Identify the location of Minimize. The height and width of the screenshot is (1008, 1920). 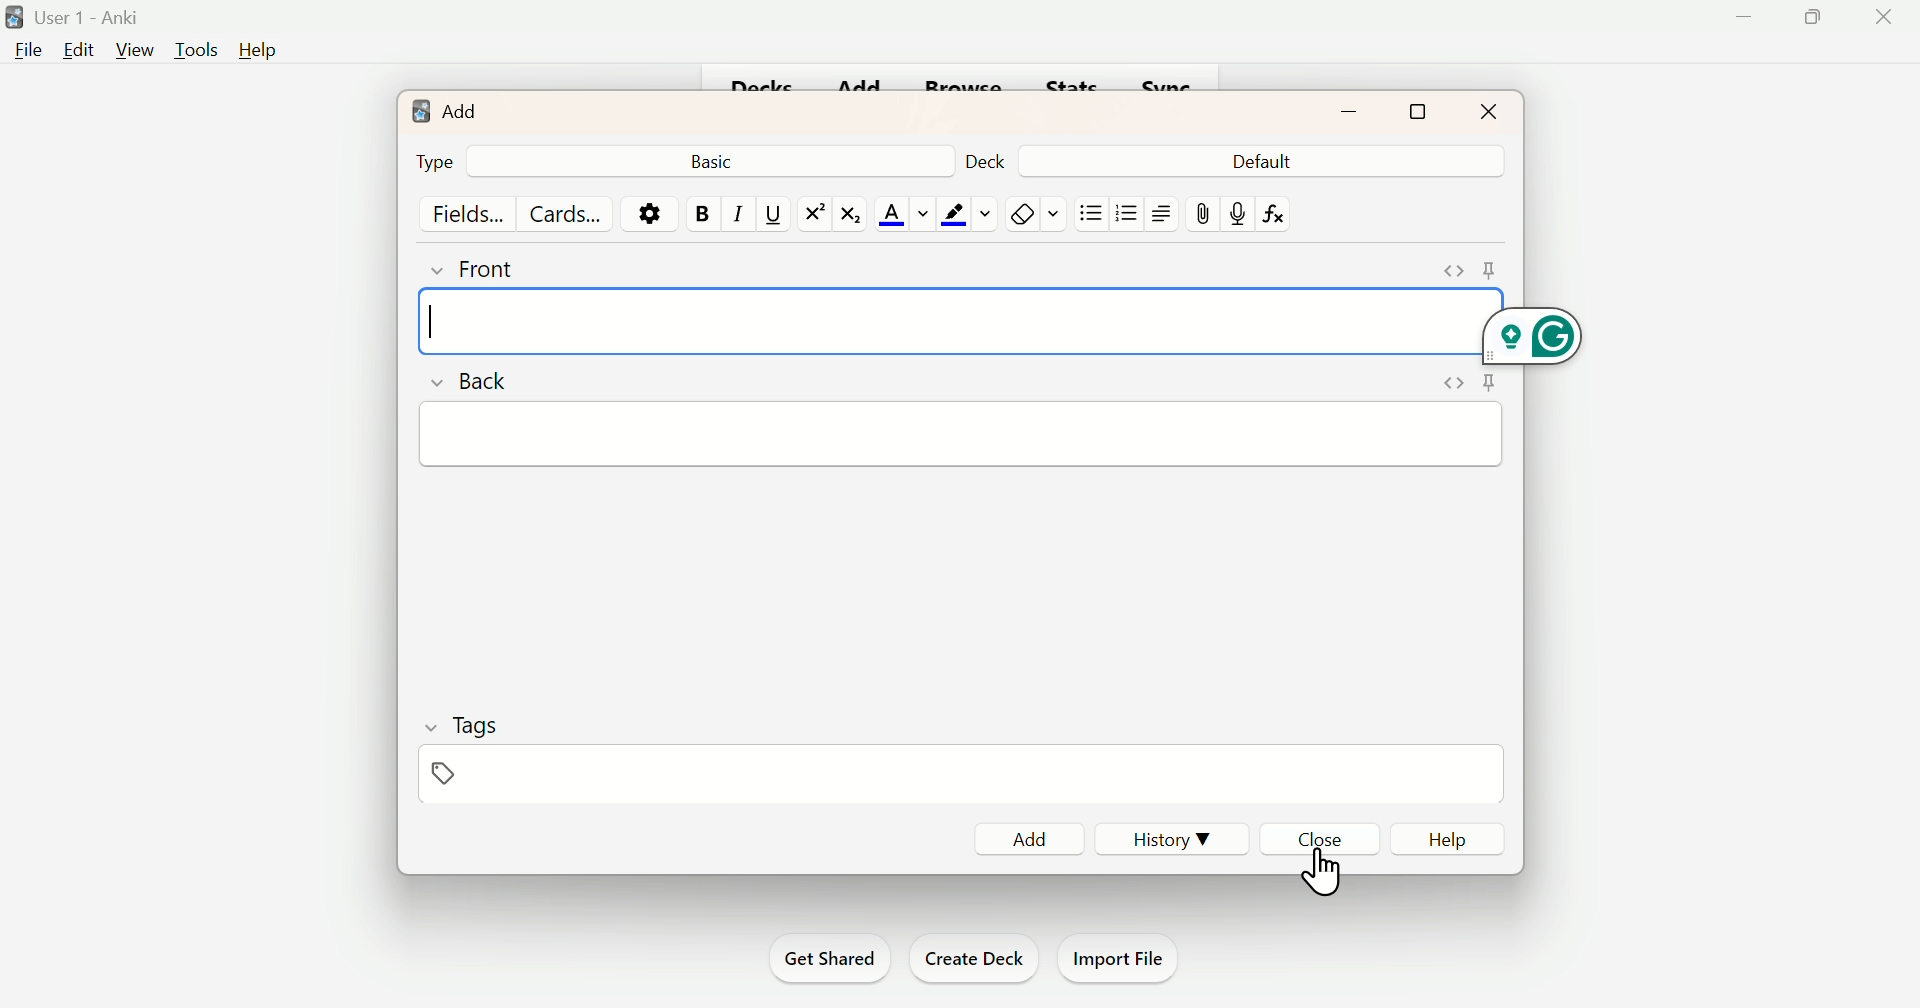
(1745, 21).